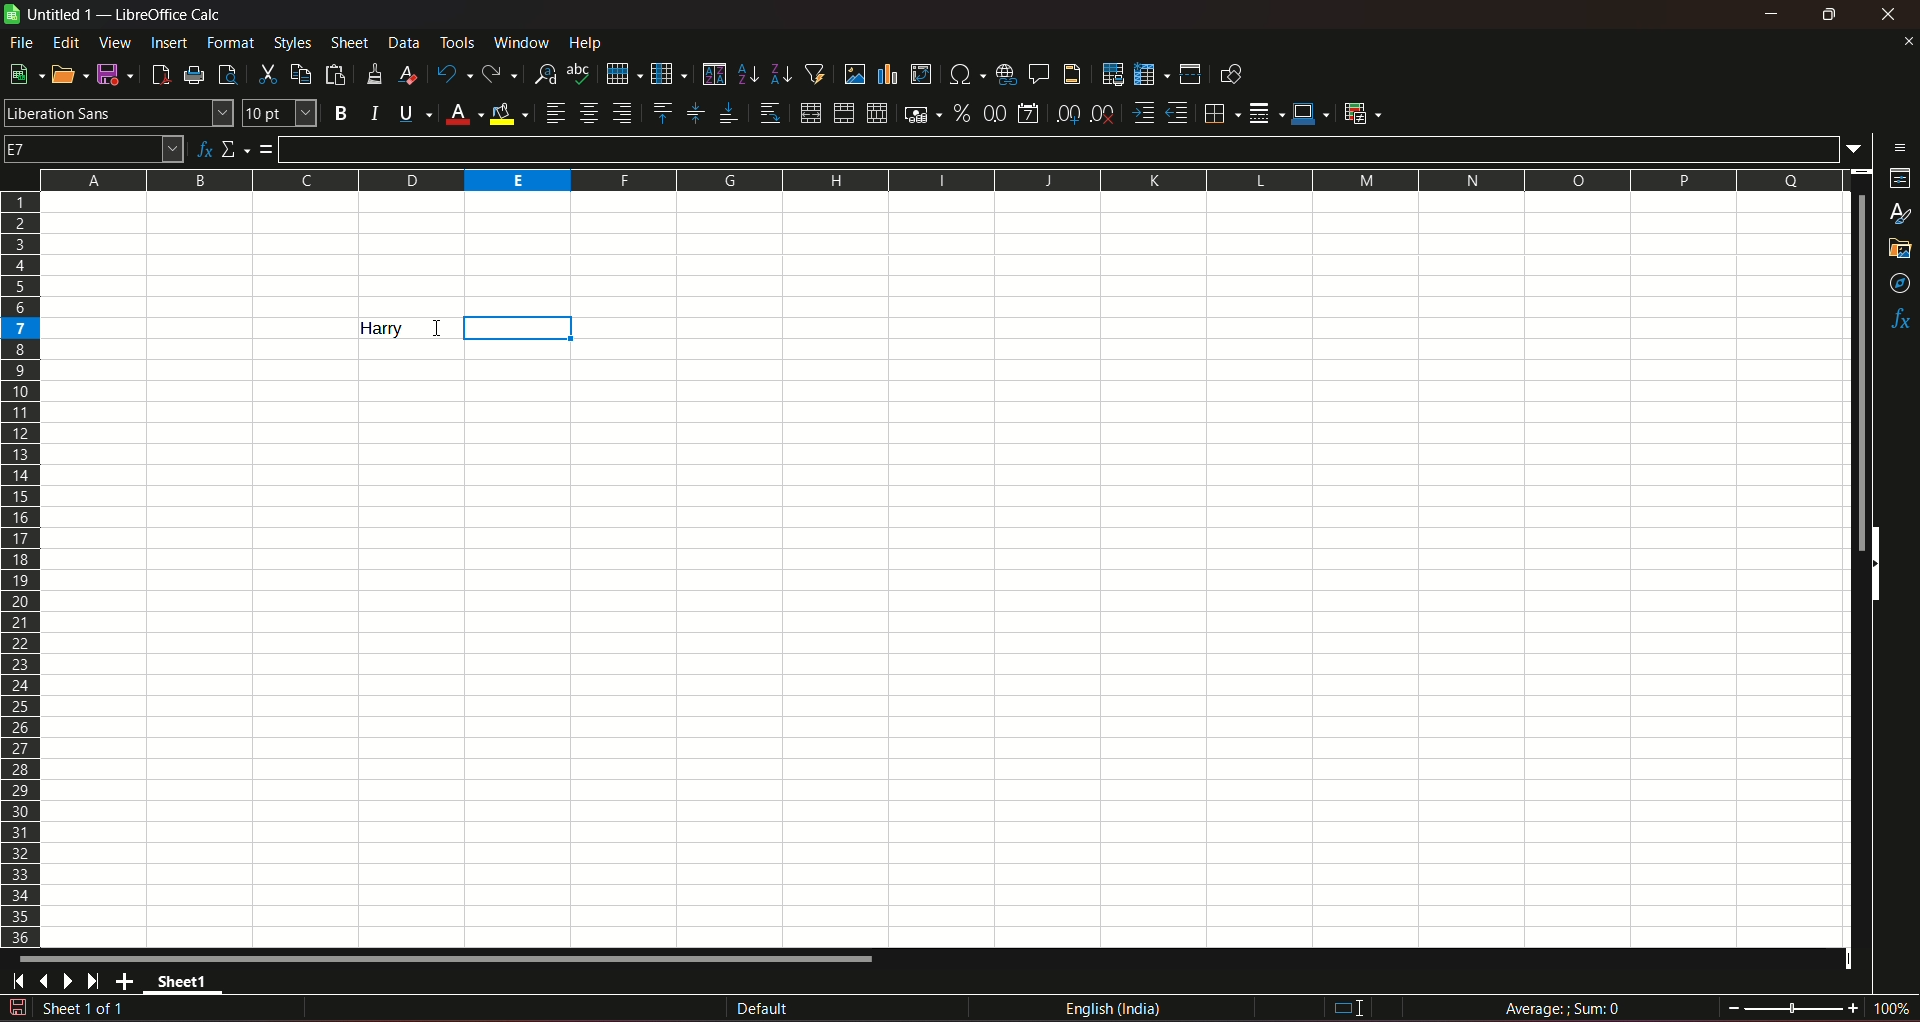 This screenshot has width=1920, height=1022. I want to click on sheet, so click(351, 43).